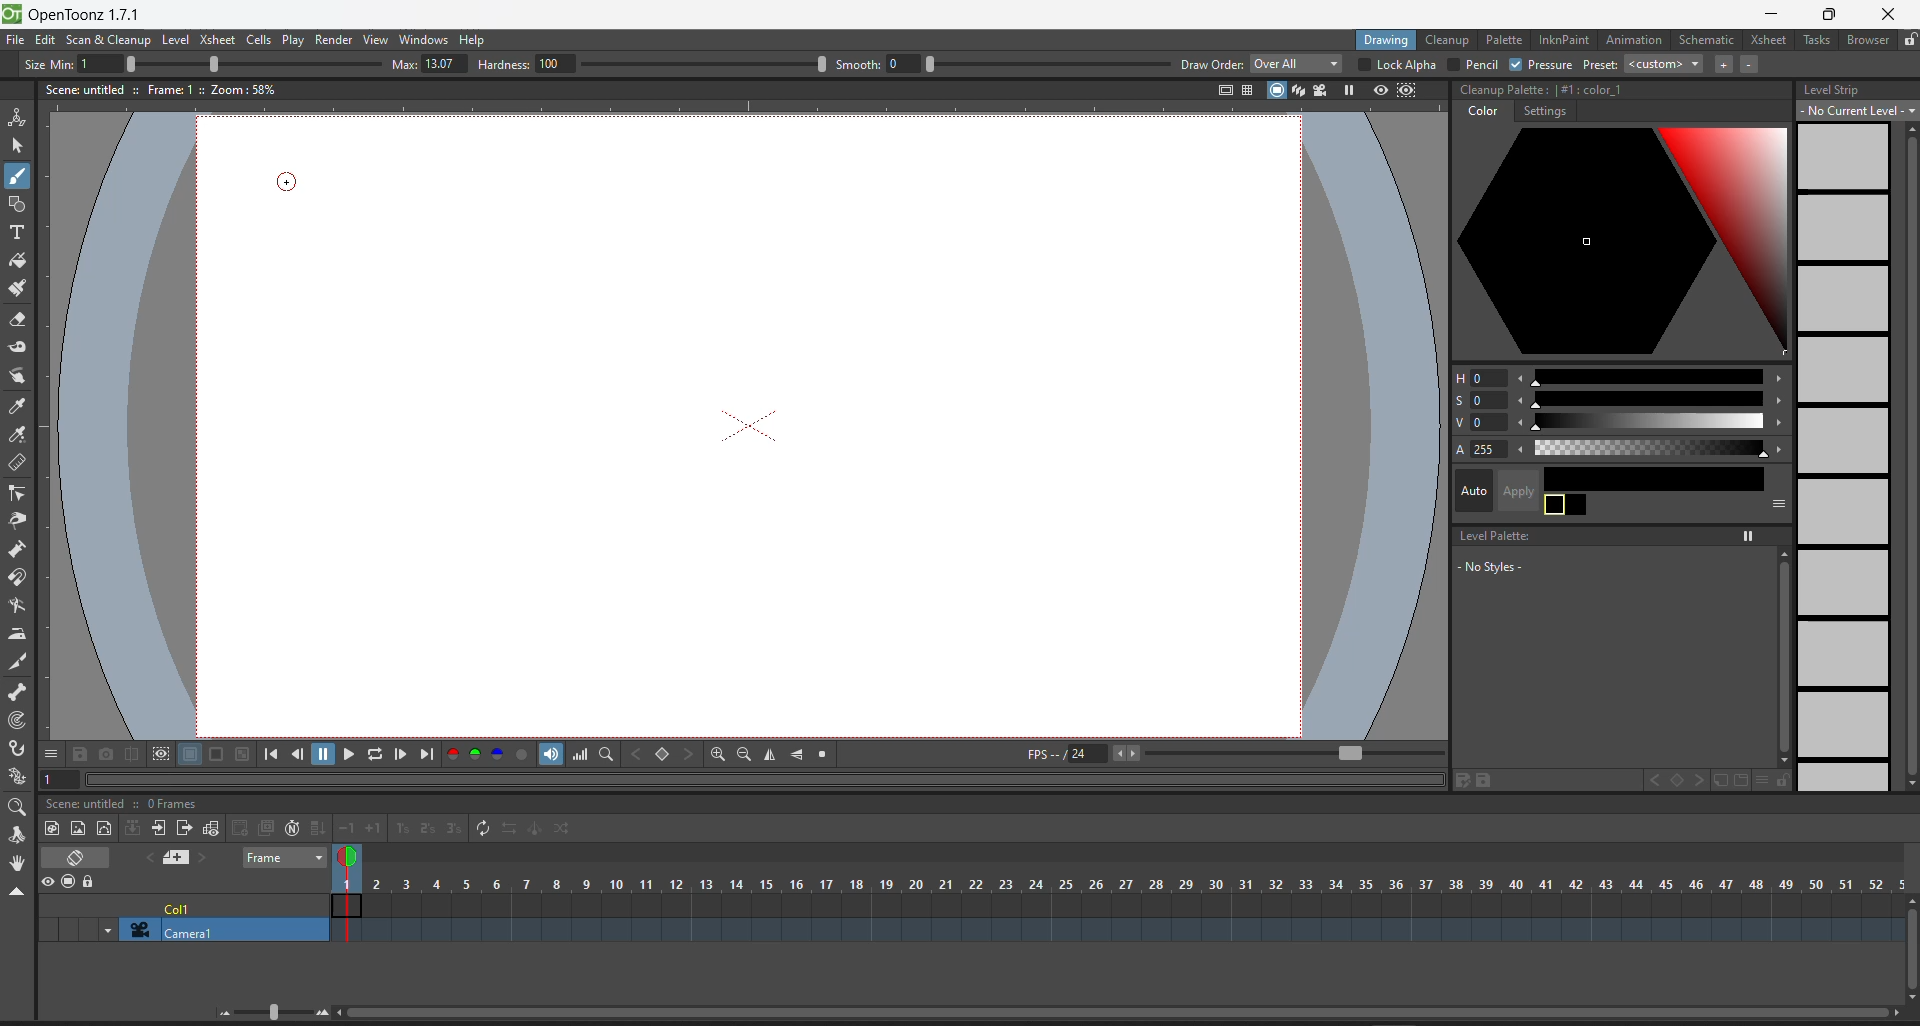 The width and height of the screenshot is (1920, 1026). Describe the element at coordinates (20, 203) in the screenshot. I see `geometric tool` at that location.